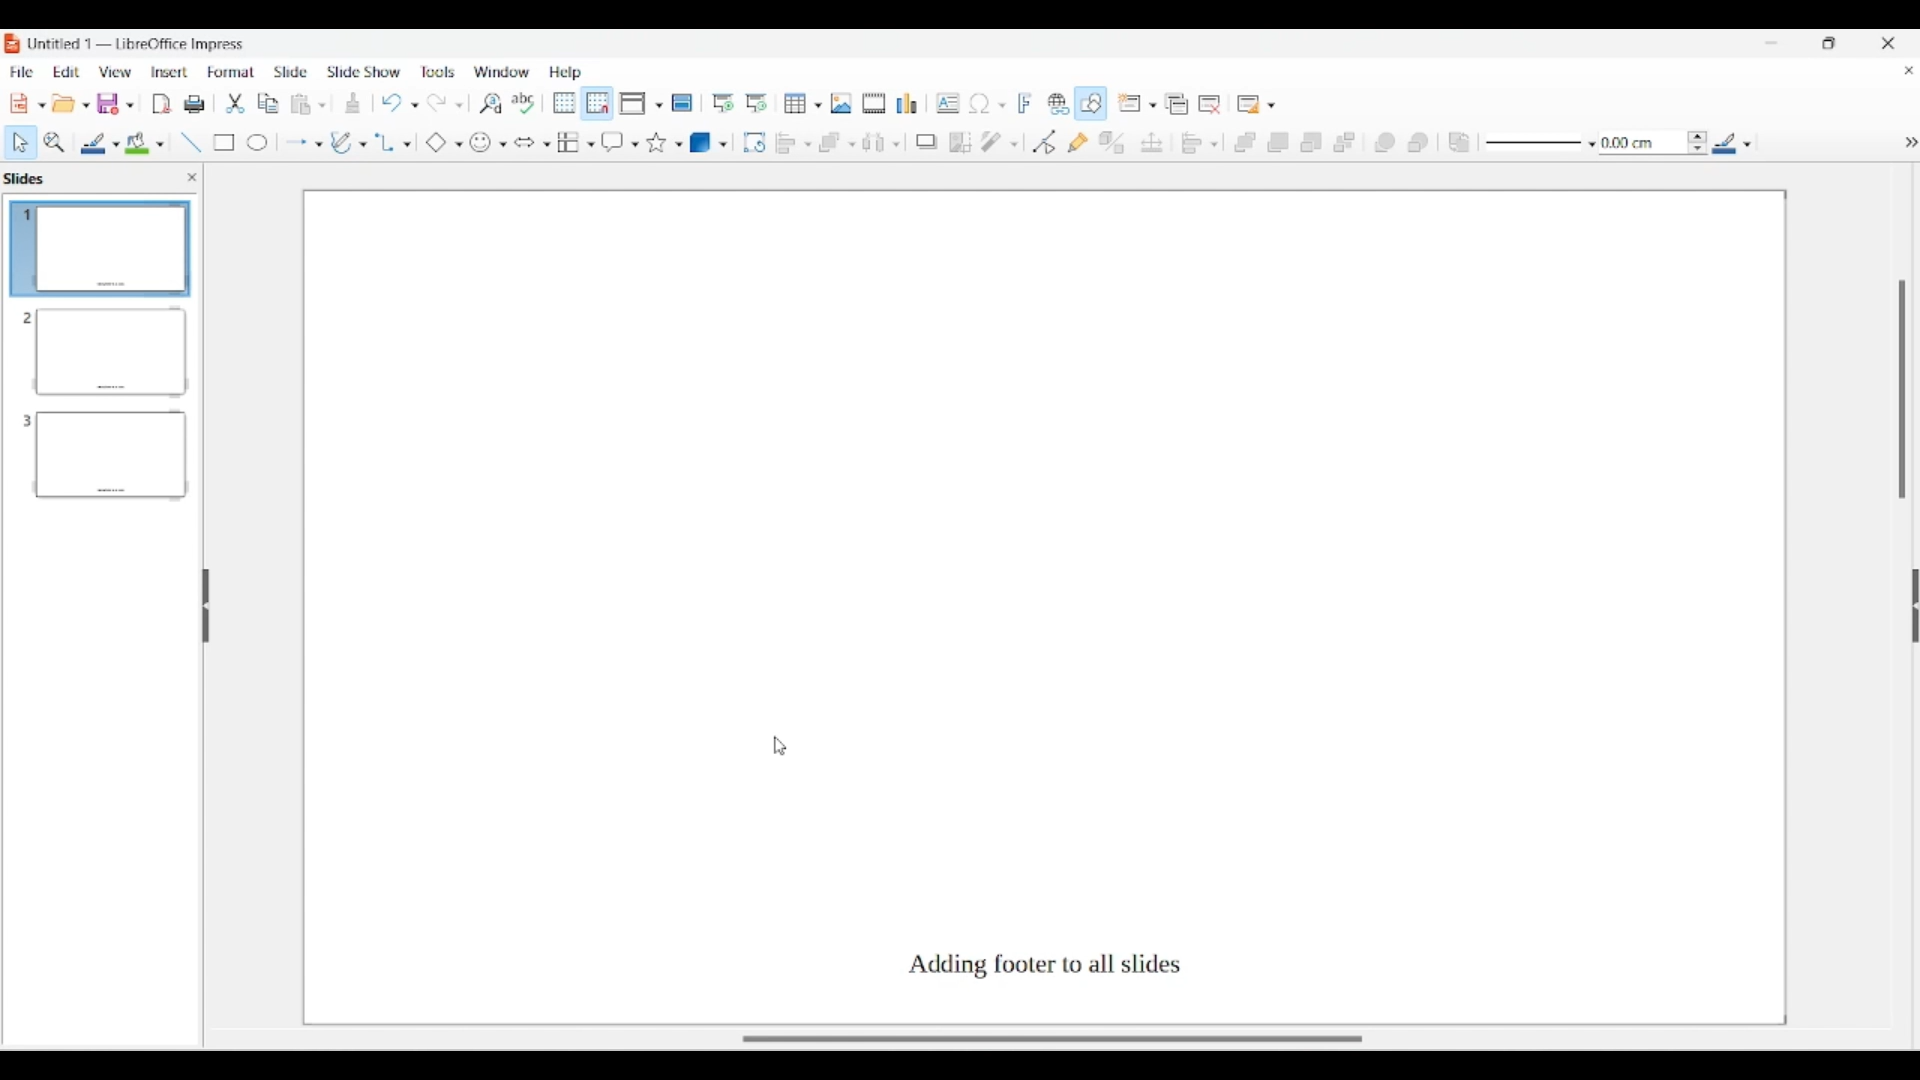 This screenshot has height=1080, width=1920. I want to click on Insert menu, so click(169, 73).